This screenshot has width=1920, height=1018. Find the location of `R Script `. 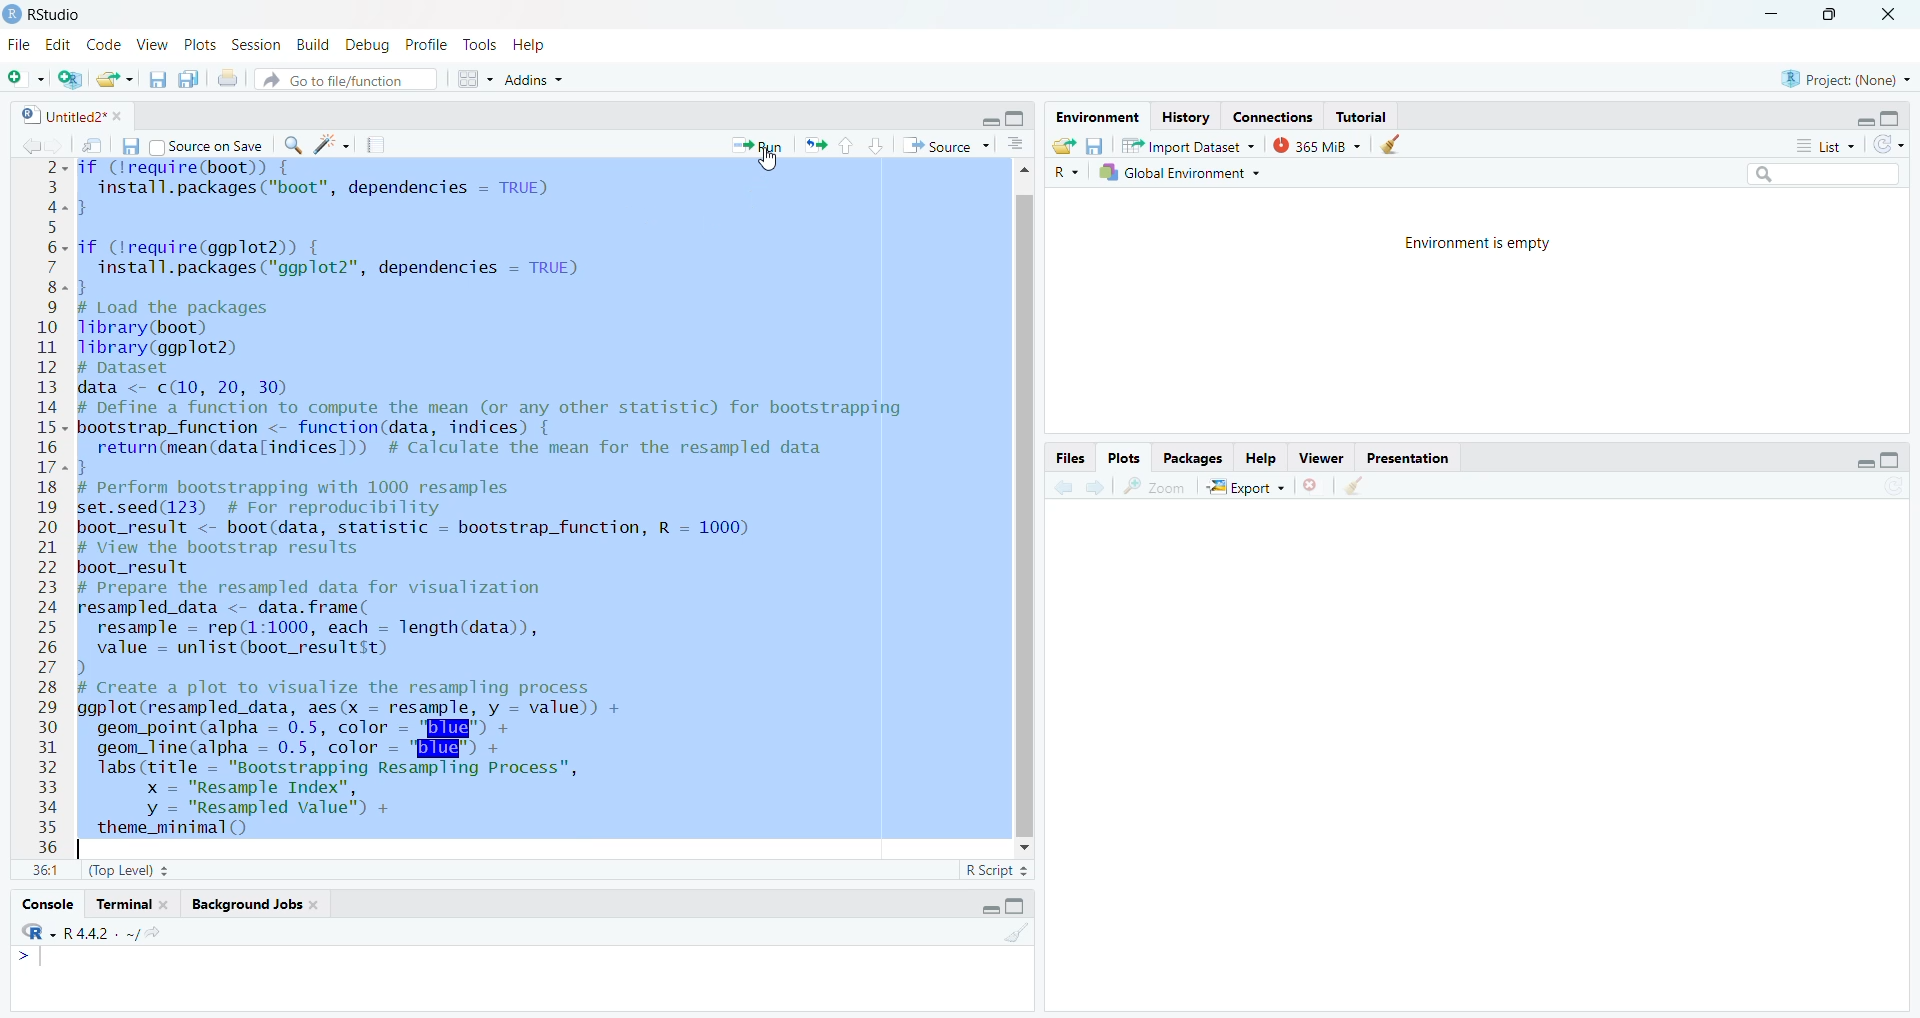

R Script  is located at coordinates (992, 871).